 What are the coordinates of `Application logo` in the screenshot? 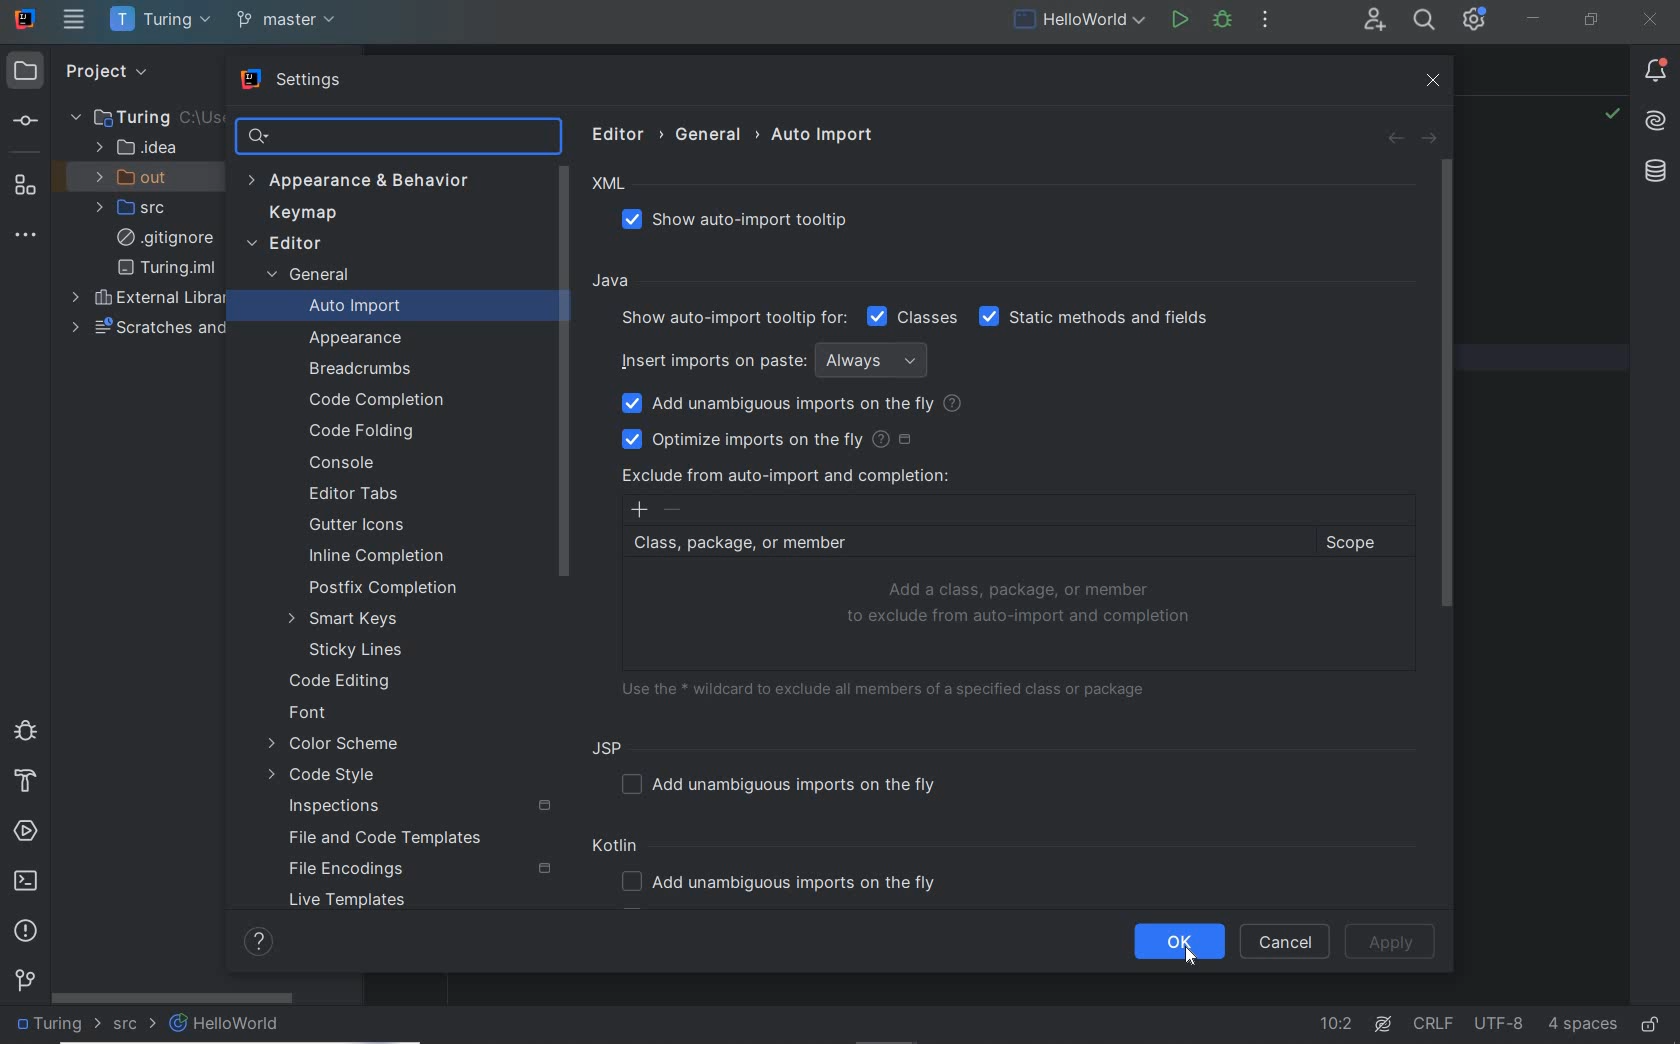 It's located at (26, 18).